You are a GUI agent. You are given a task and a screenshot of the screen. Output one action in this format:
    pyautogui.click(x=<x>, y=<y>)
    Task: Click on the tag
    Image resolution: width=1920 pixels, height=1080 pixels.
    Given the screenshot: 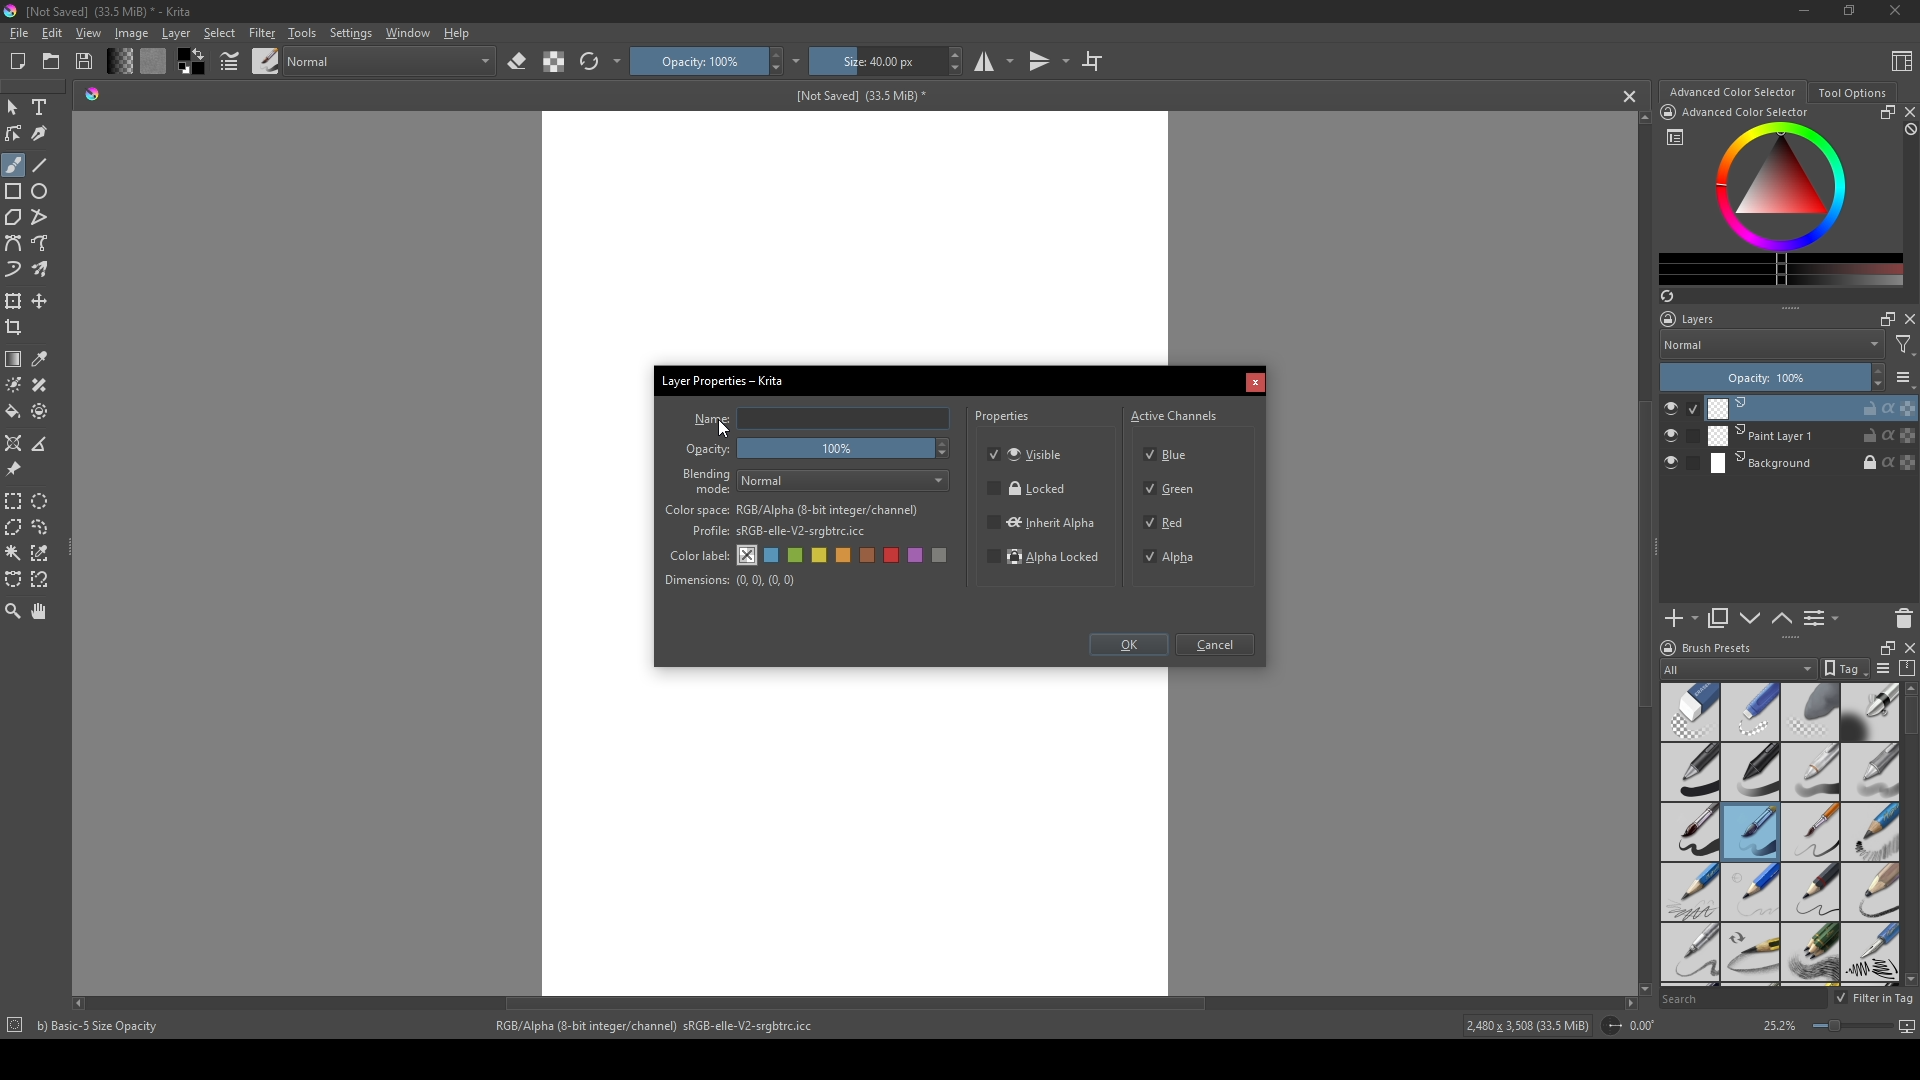 What is the action you would take?
    pyautogui.click(x=1843, y=669)
    